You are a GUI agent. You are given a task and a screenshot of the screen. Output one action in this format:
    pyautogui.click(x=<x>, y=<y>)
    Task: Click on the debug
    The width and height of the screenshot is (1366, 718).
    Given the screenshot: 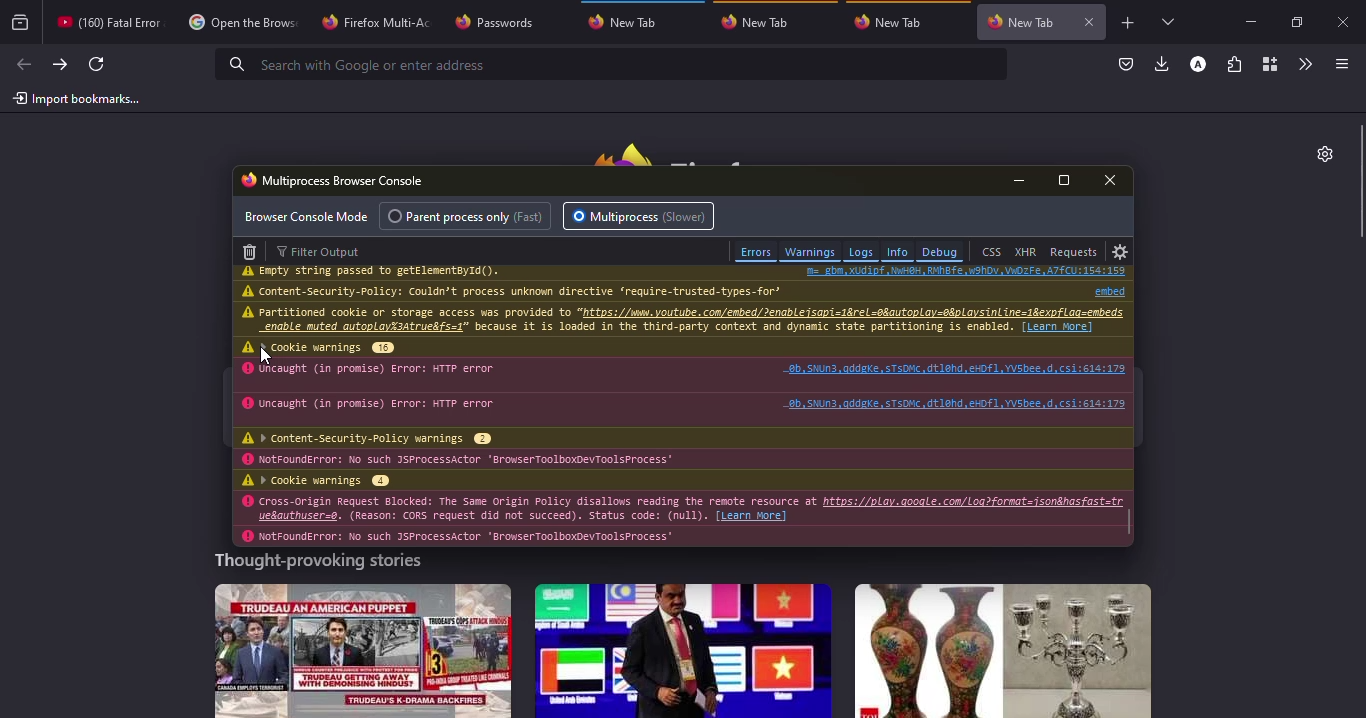 What is the action you would take?
    pyautogui.click(x=940, y=252)
    